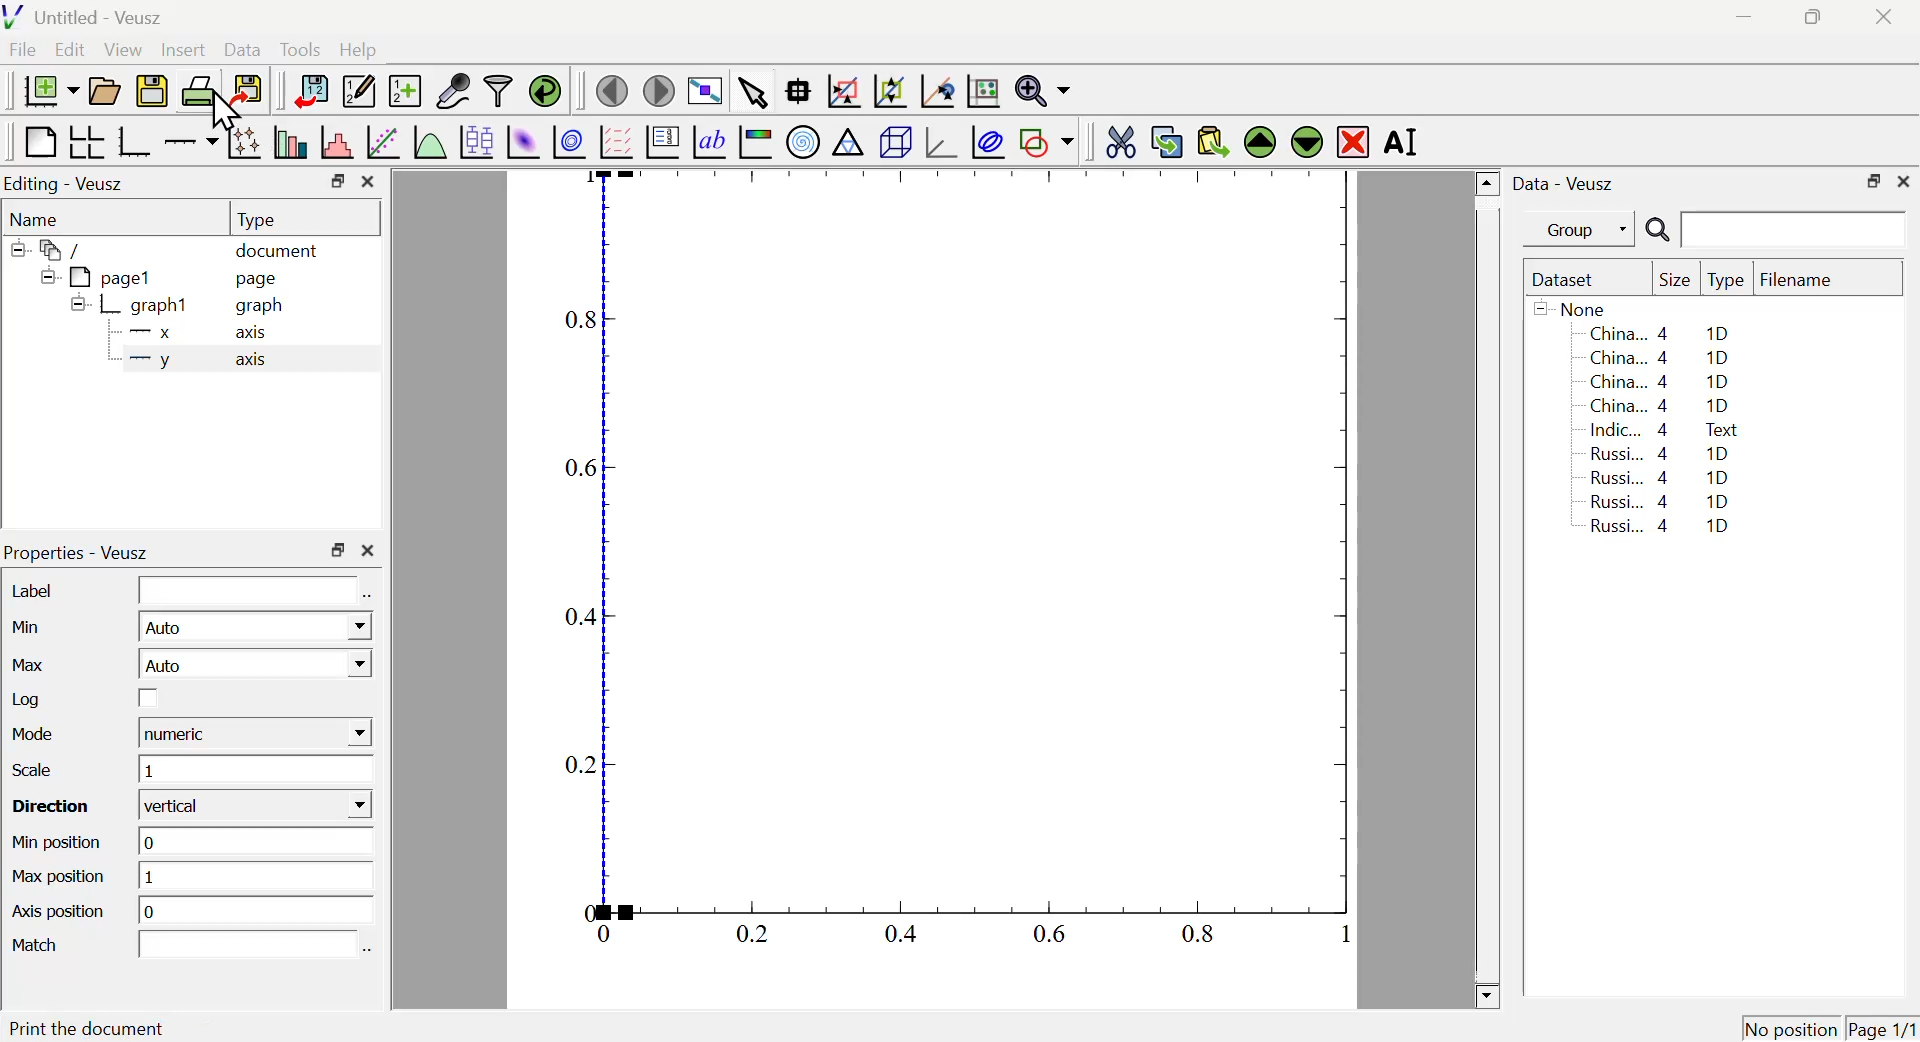 This screenshot has width=1920, height=1042. I want to click on Rename, so click(1404, 141).